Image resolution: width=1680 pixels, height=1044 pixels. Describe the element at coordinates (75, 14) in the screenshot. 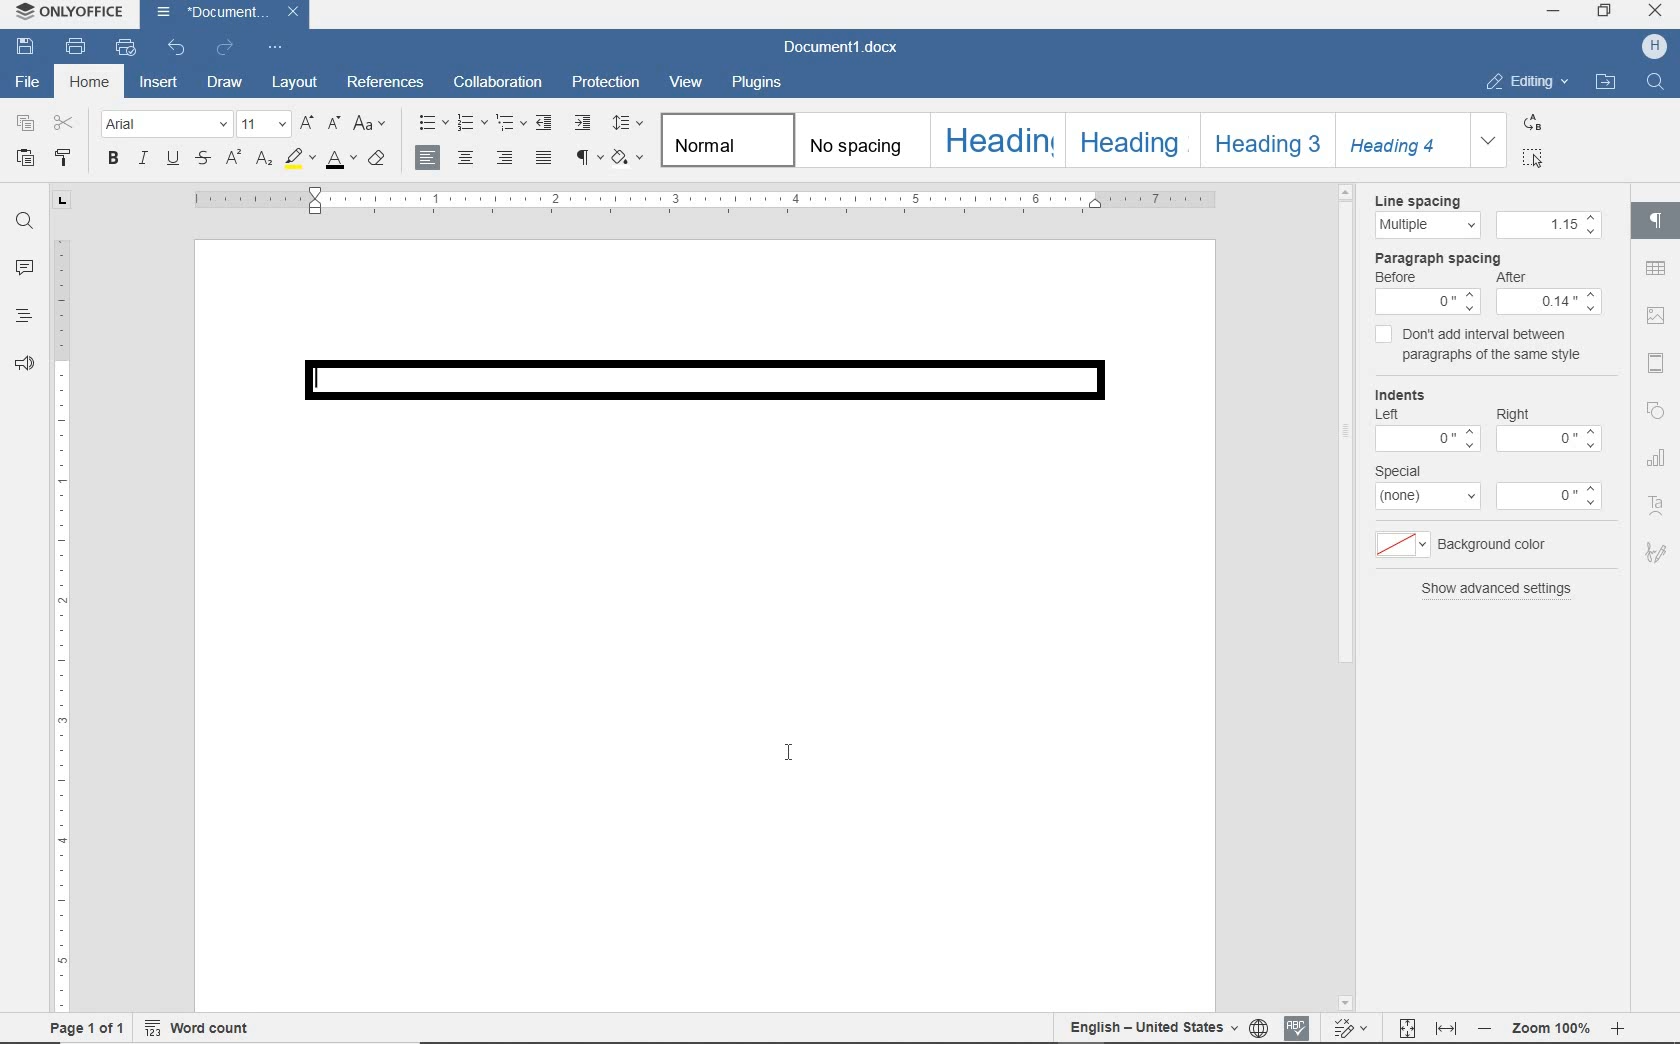

I see `ONLYOFFICE (application name)` at that location.